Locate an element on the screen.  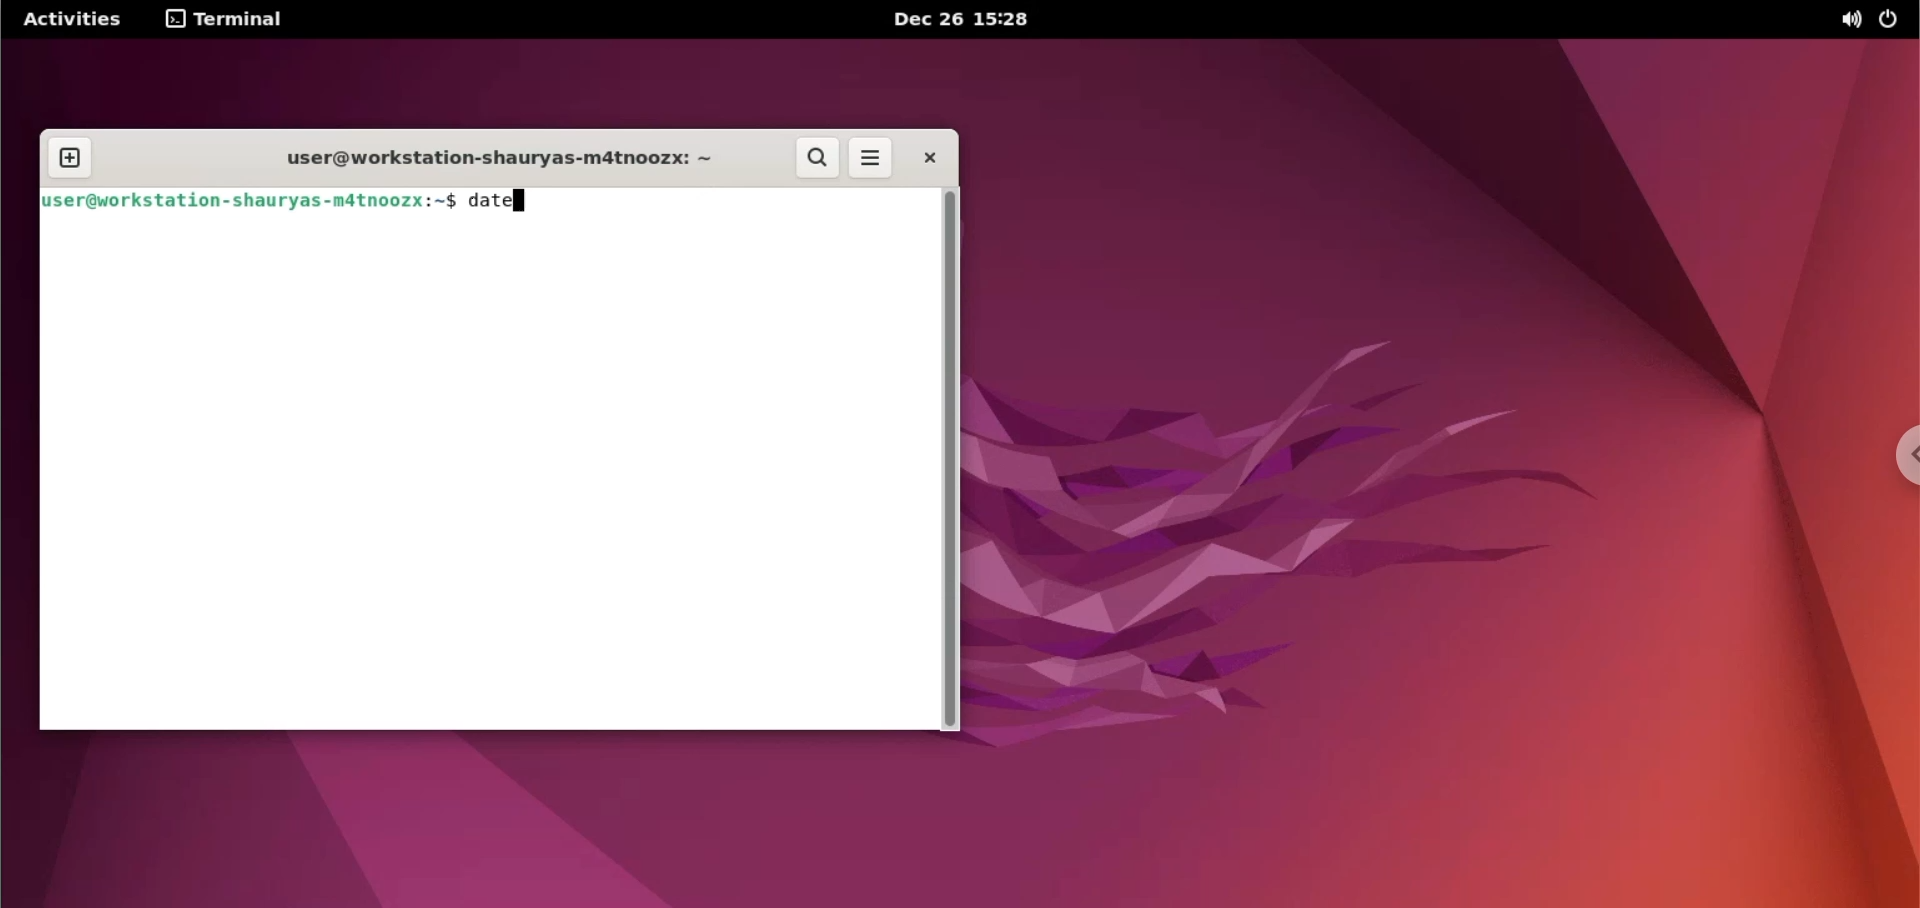
Dec 26 15:28 is located at coordinates (958, 19).